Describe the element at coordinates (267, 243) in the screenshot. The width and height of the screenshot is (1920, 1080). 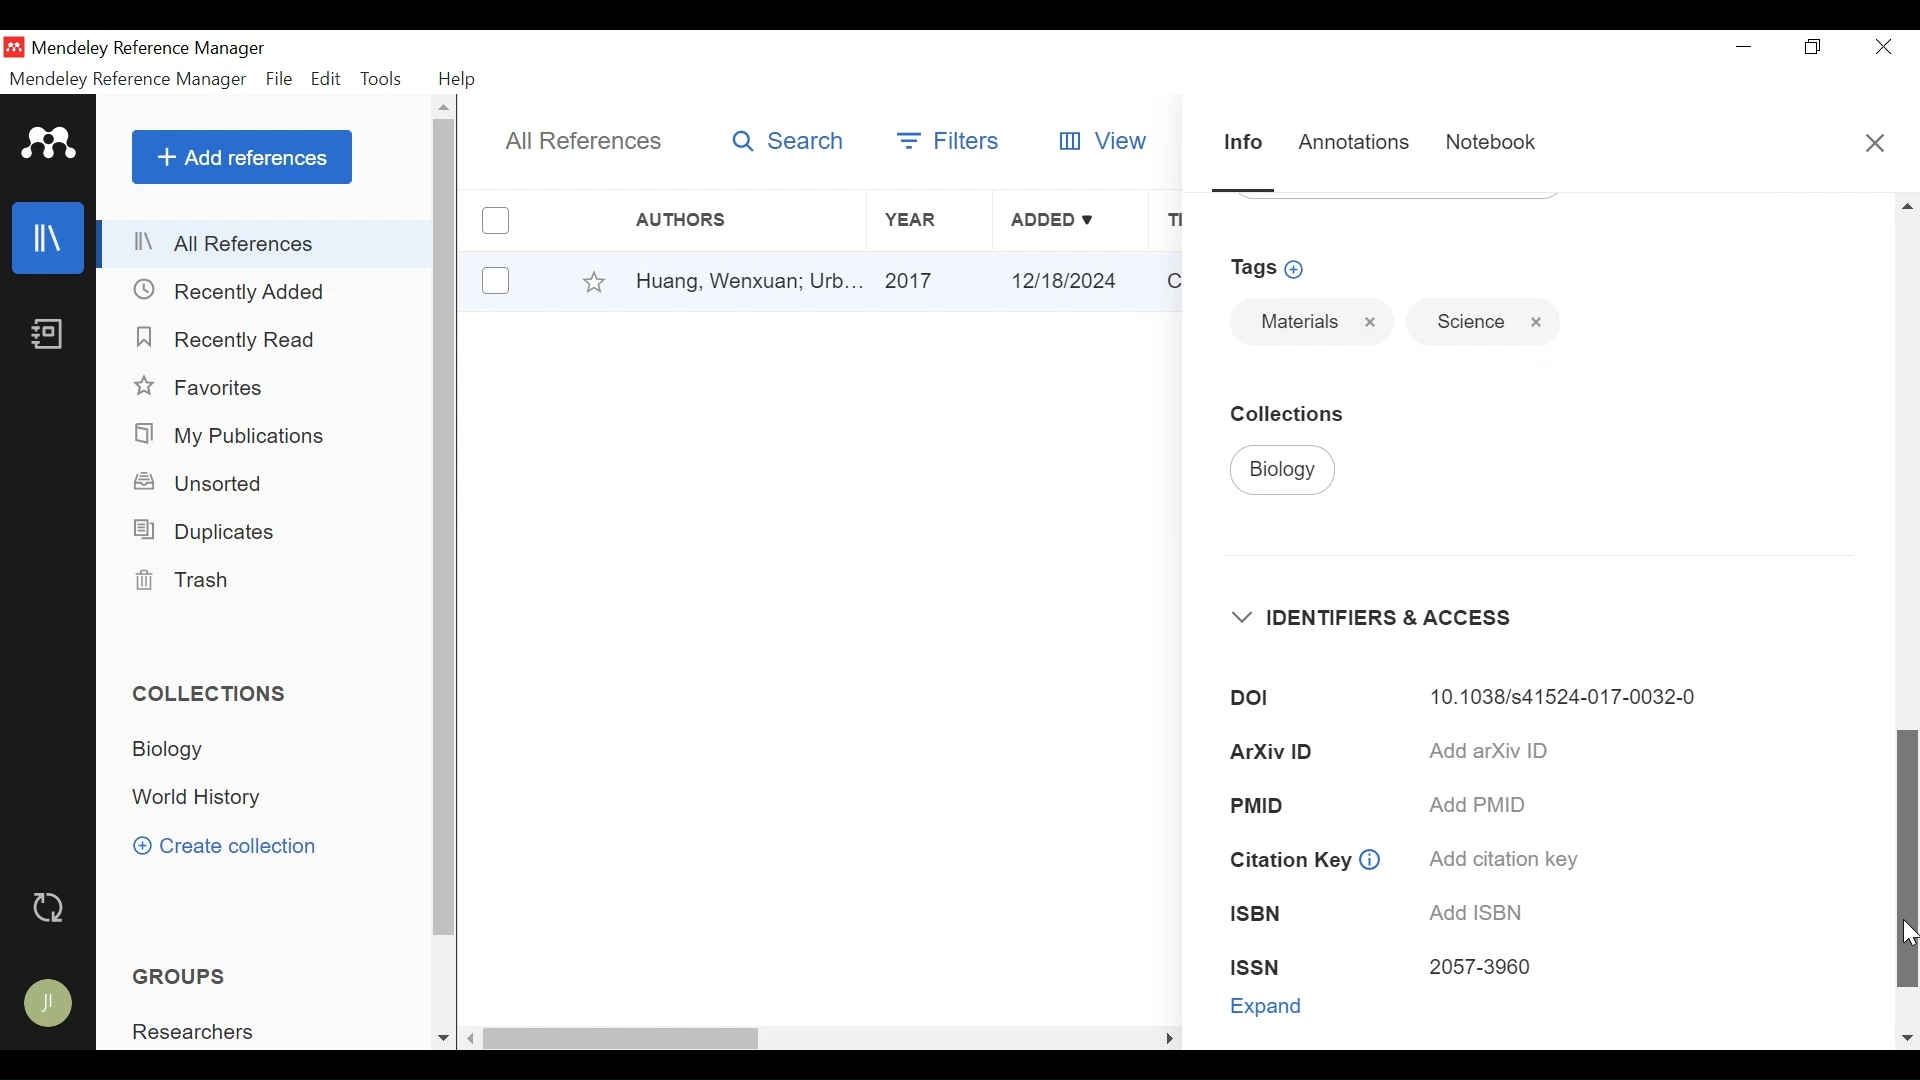
I see `All References` at that location.